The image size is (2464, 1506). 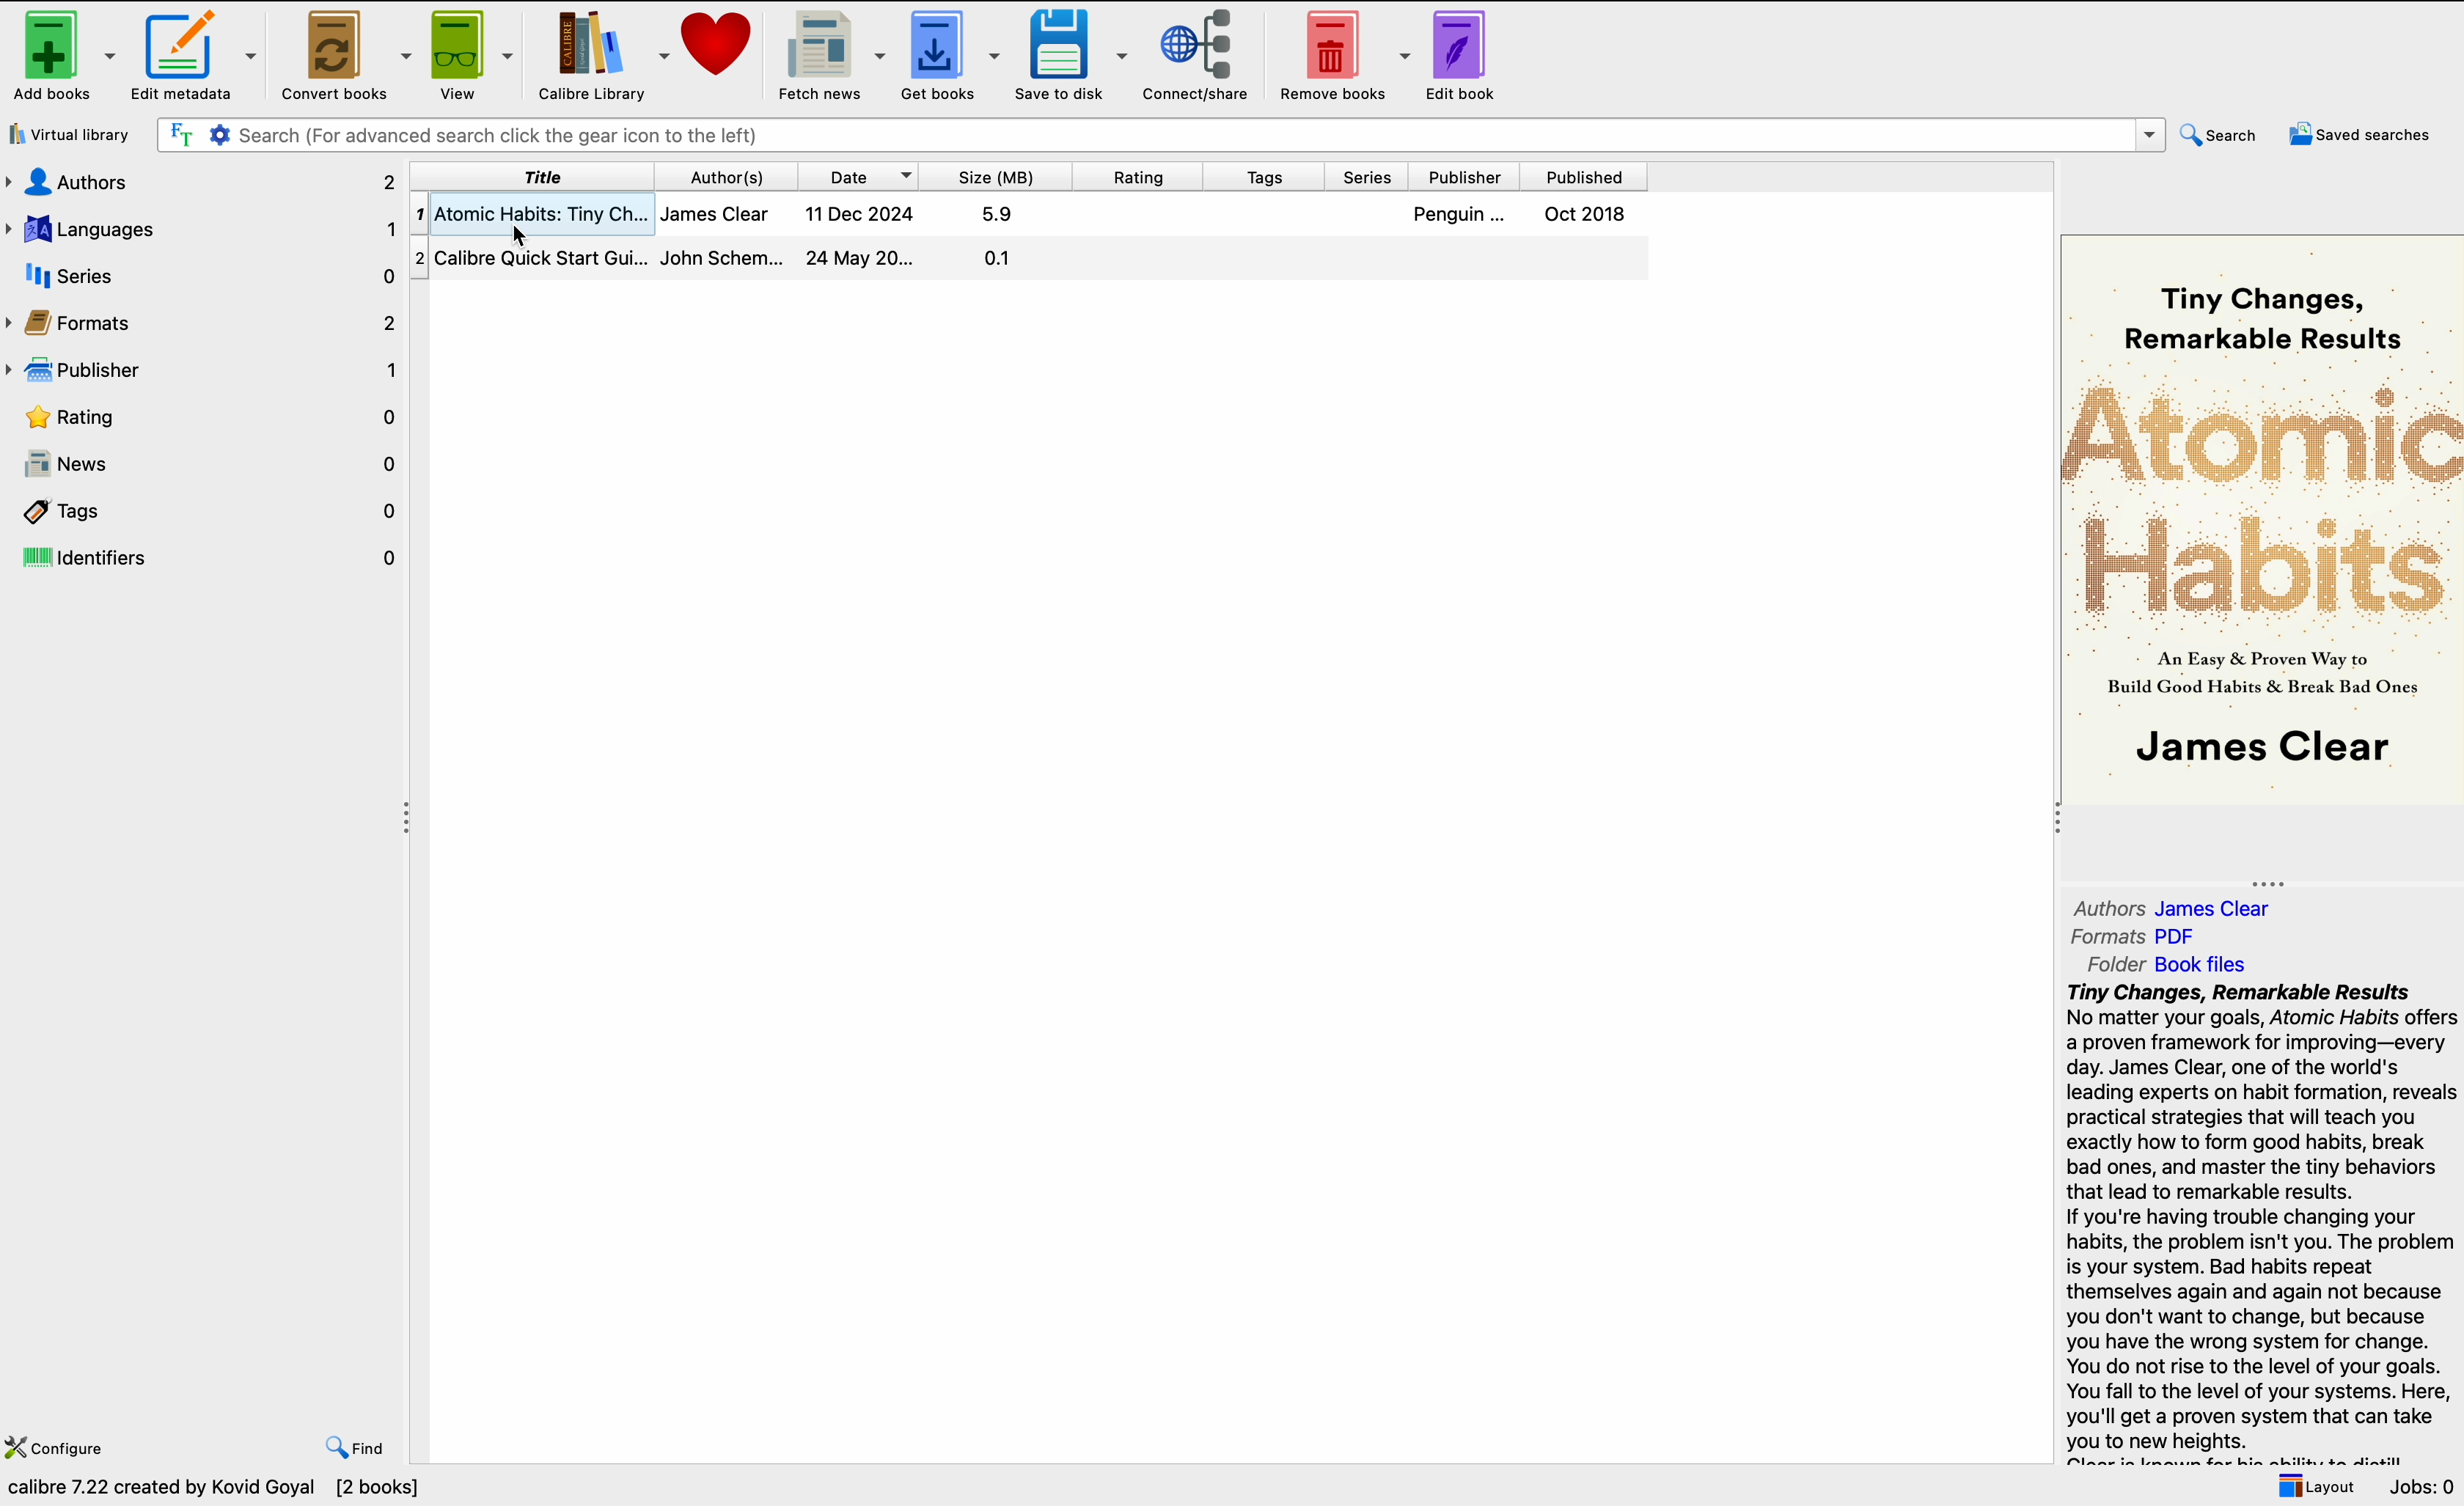 I want to click on publisher, so click(x=1469, y=178).